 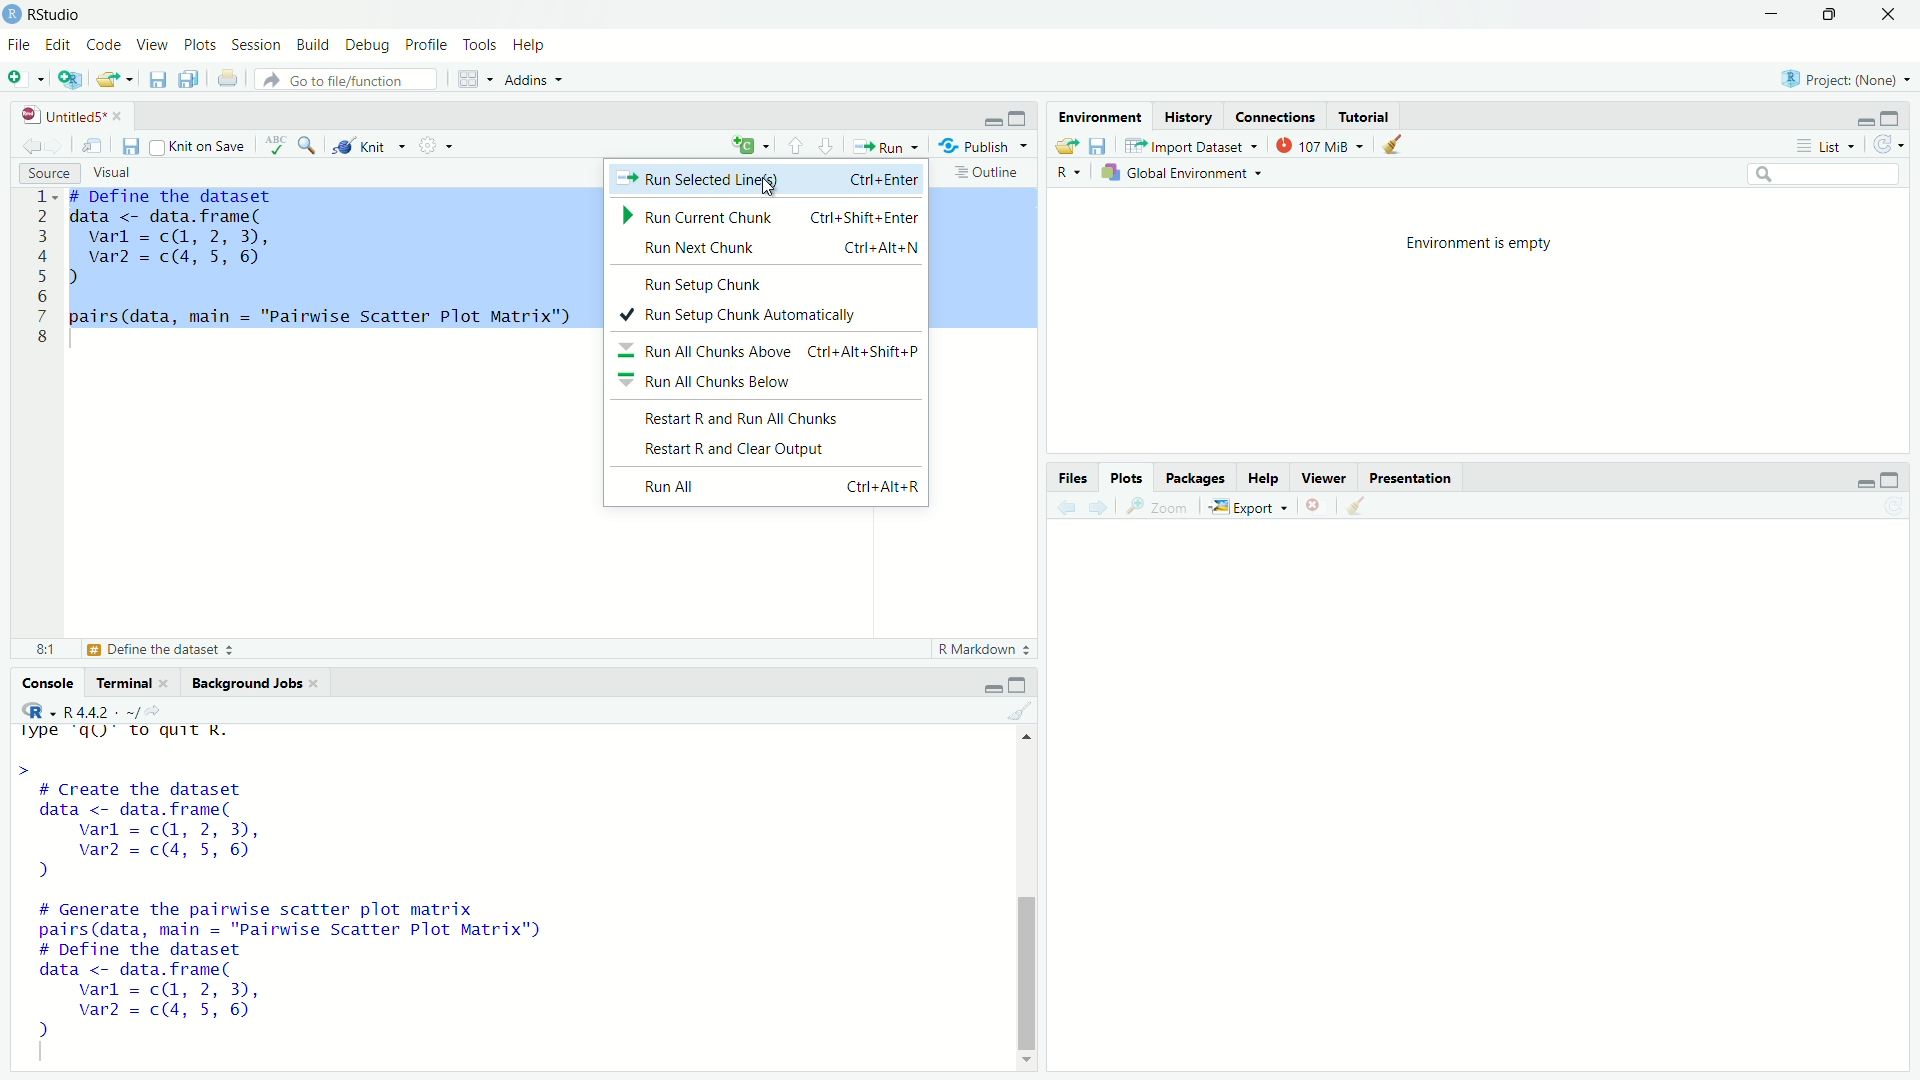 What do you see at coordinates (116, 78) in the screenshot?
I see `Open an existing file (Ctrl + O)` at bounding box center [116, 78].